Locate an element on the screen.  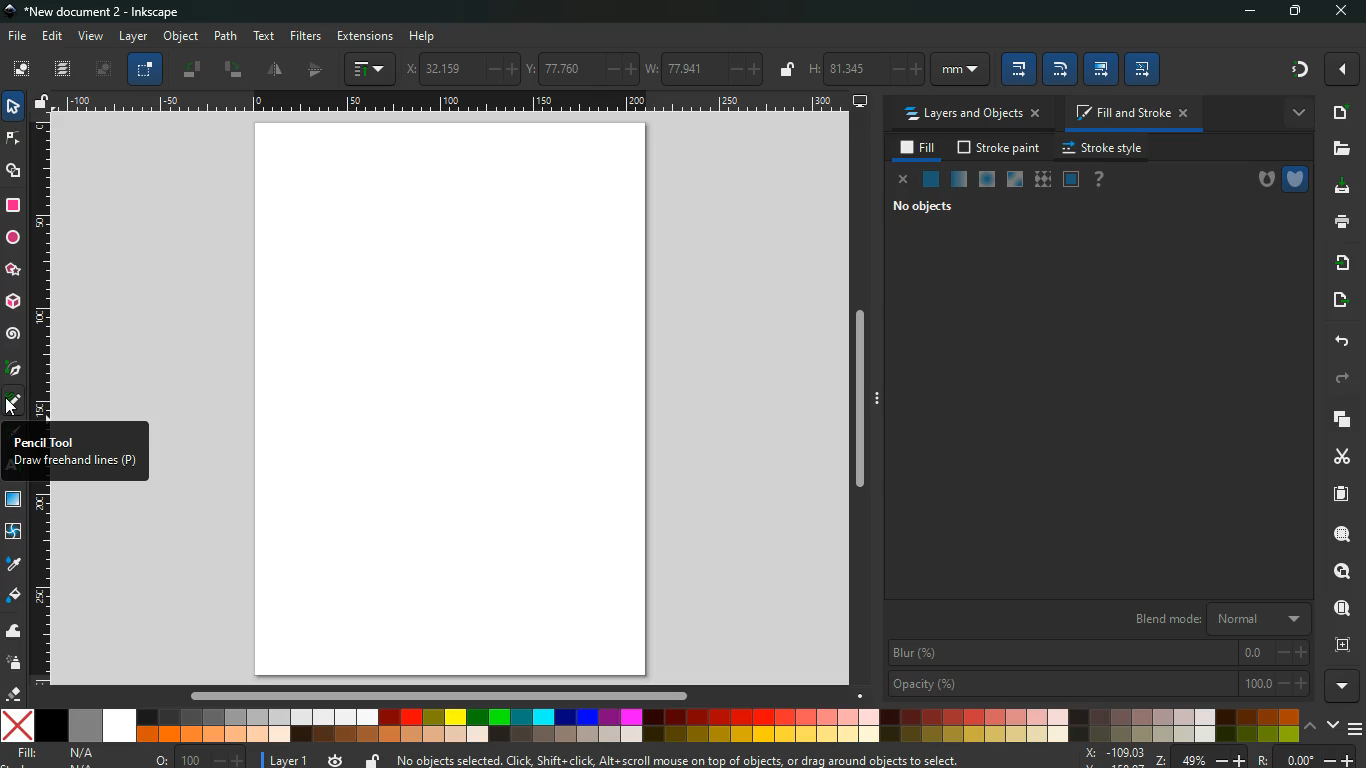
layer is located at coordinates (133, 36).